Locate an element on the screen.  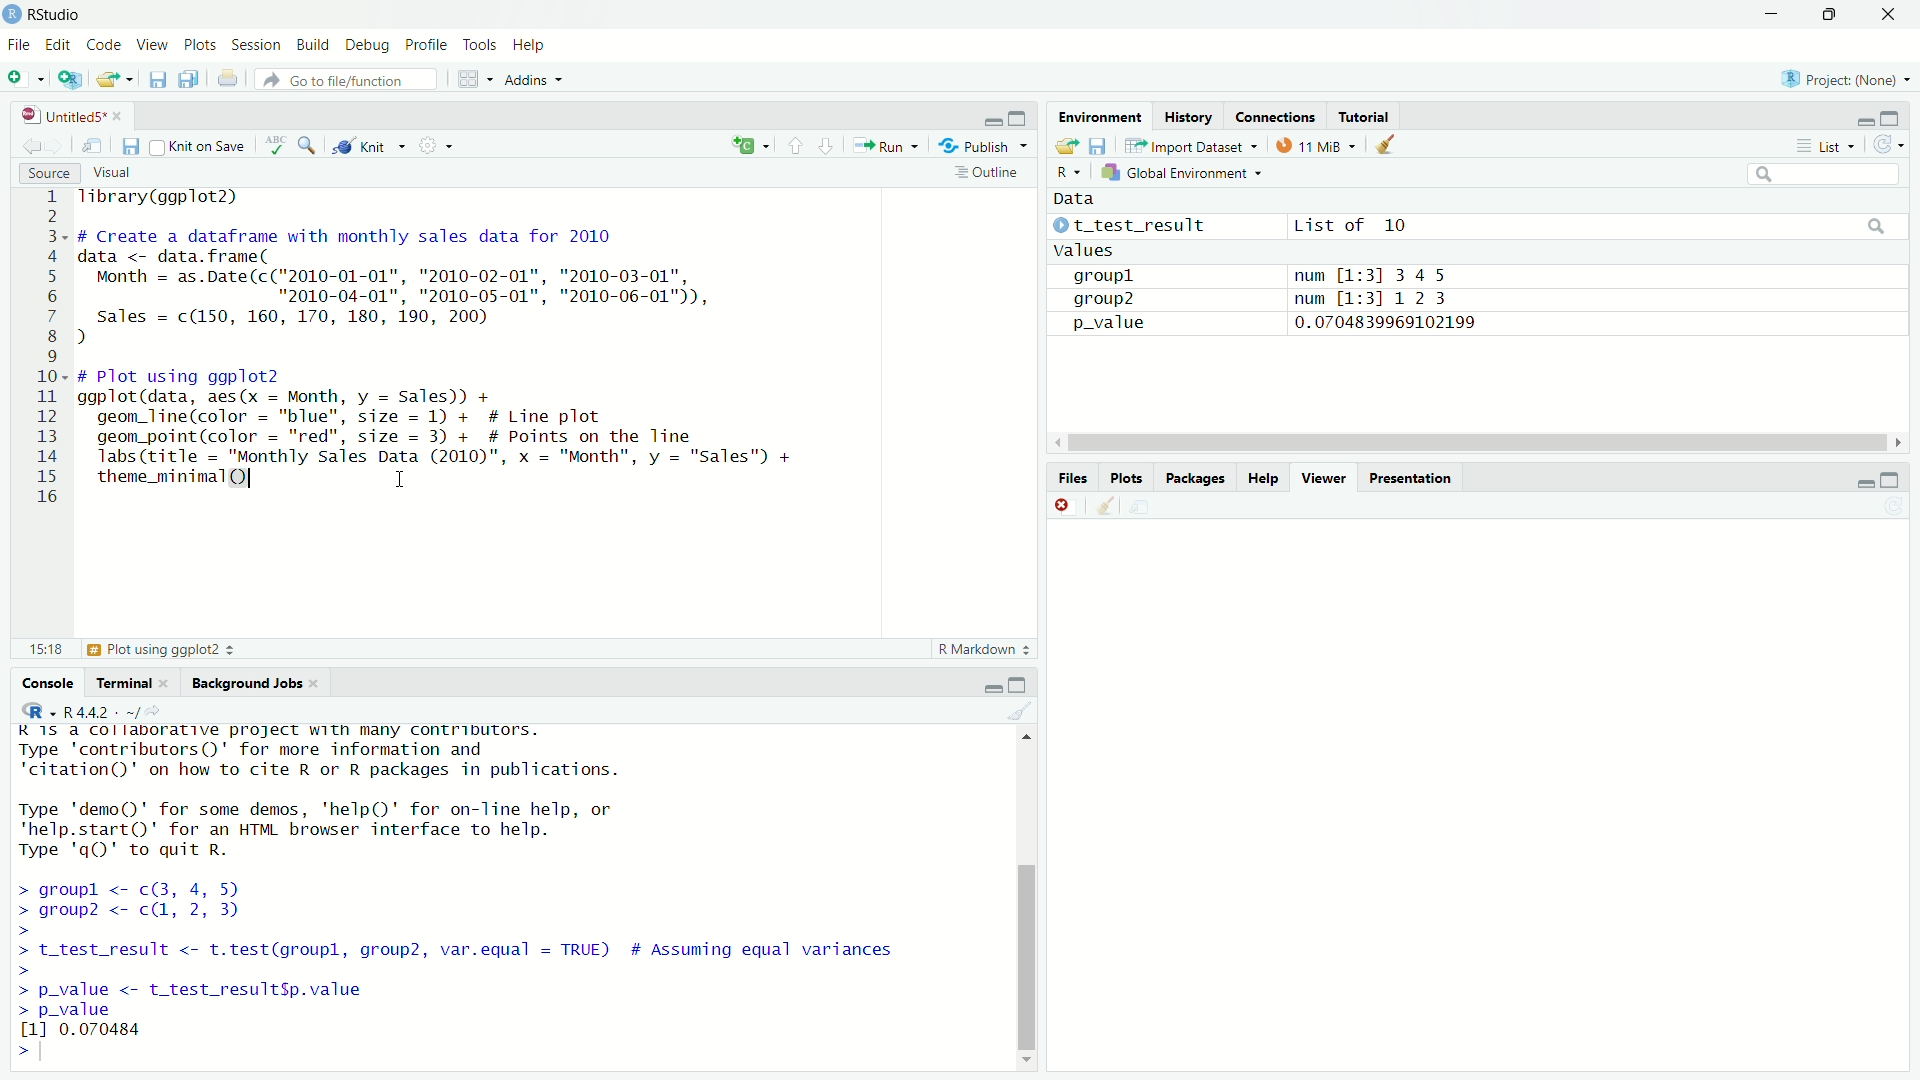
Background Jobs is located at coordinates (257, 683).